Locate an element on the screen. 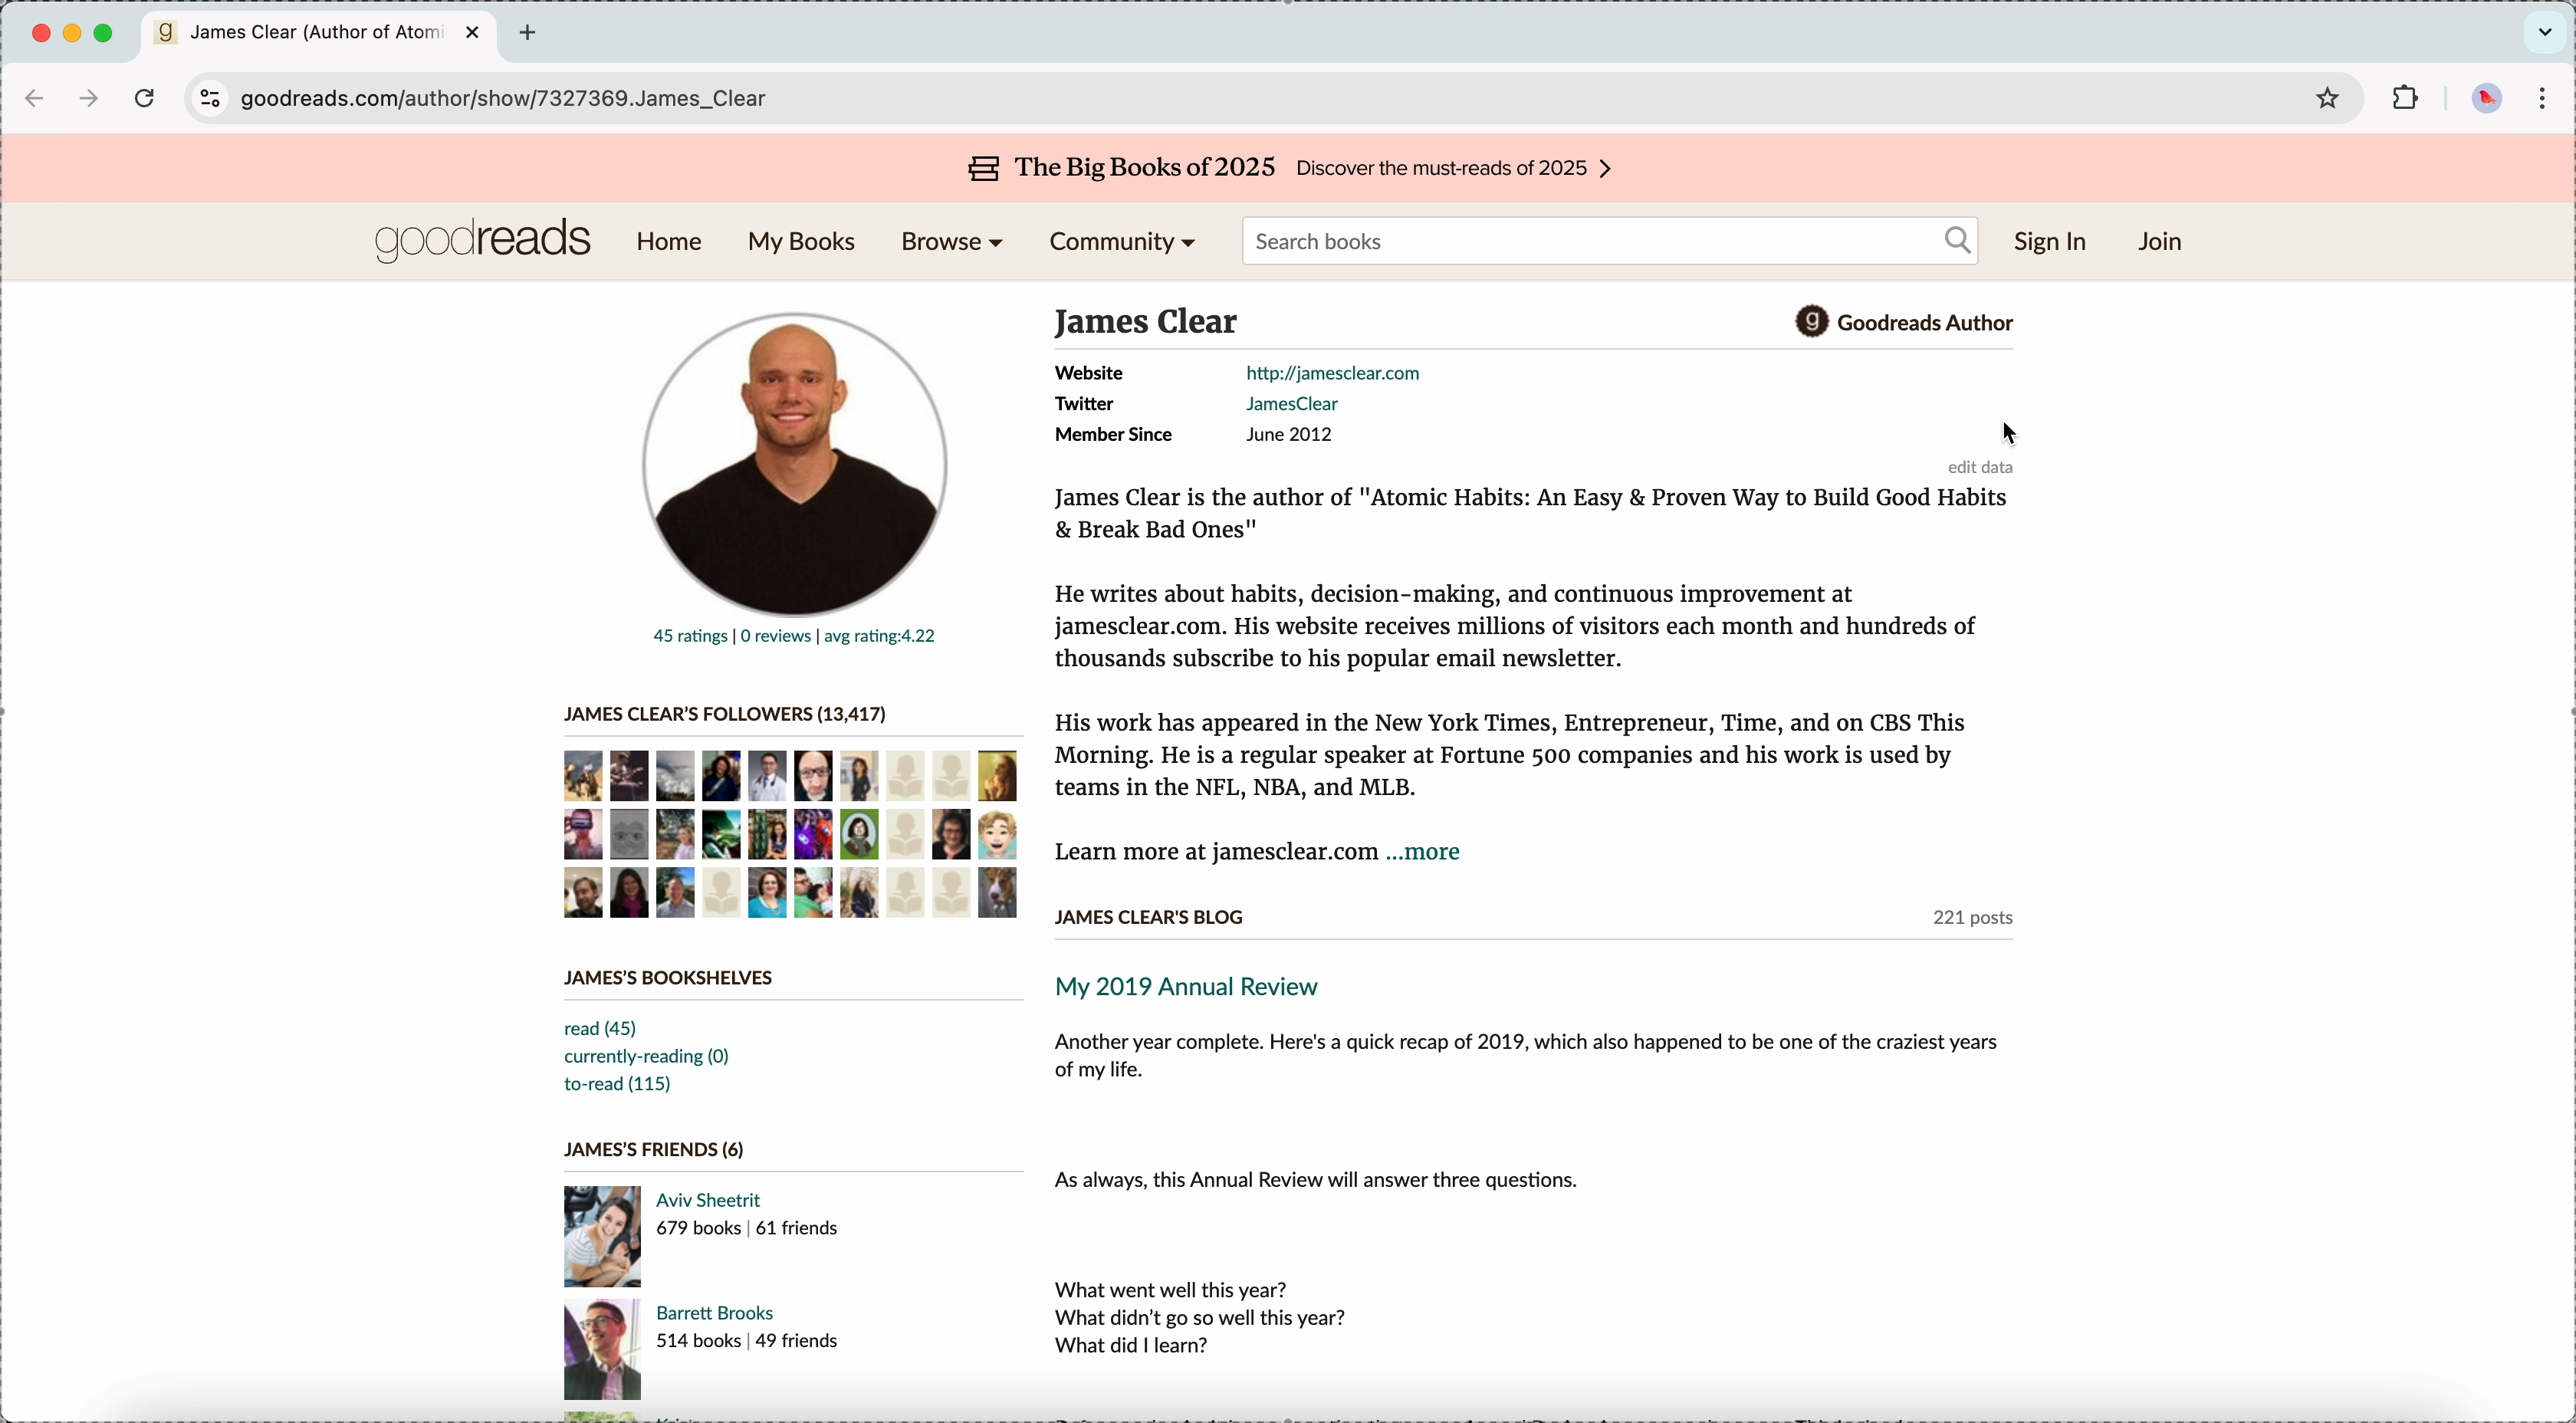 This screenshot has width=2576, height=1423. What went this year? What didn't go so well this year? What did I learn? is located at coordinates (1205, 1318).